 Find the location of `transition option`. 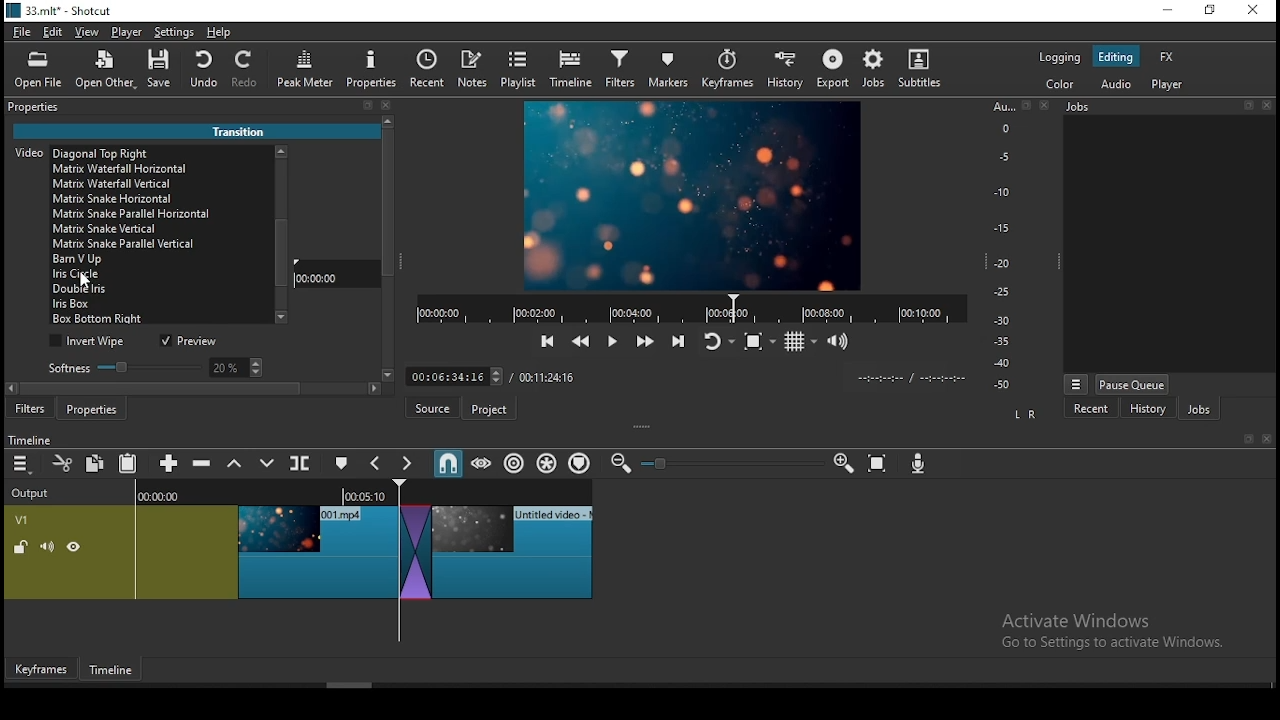

transition option is located at coordinates (157, 259).